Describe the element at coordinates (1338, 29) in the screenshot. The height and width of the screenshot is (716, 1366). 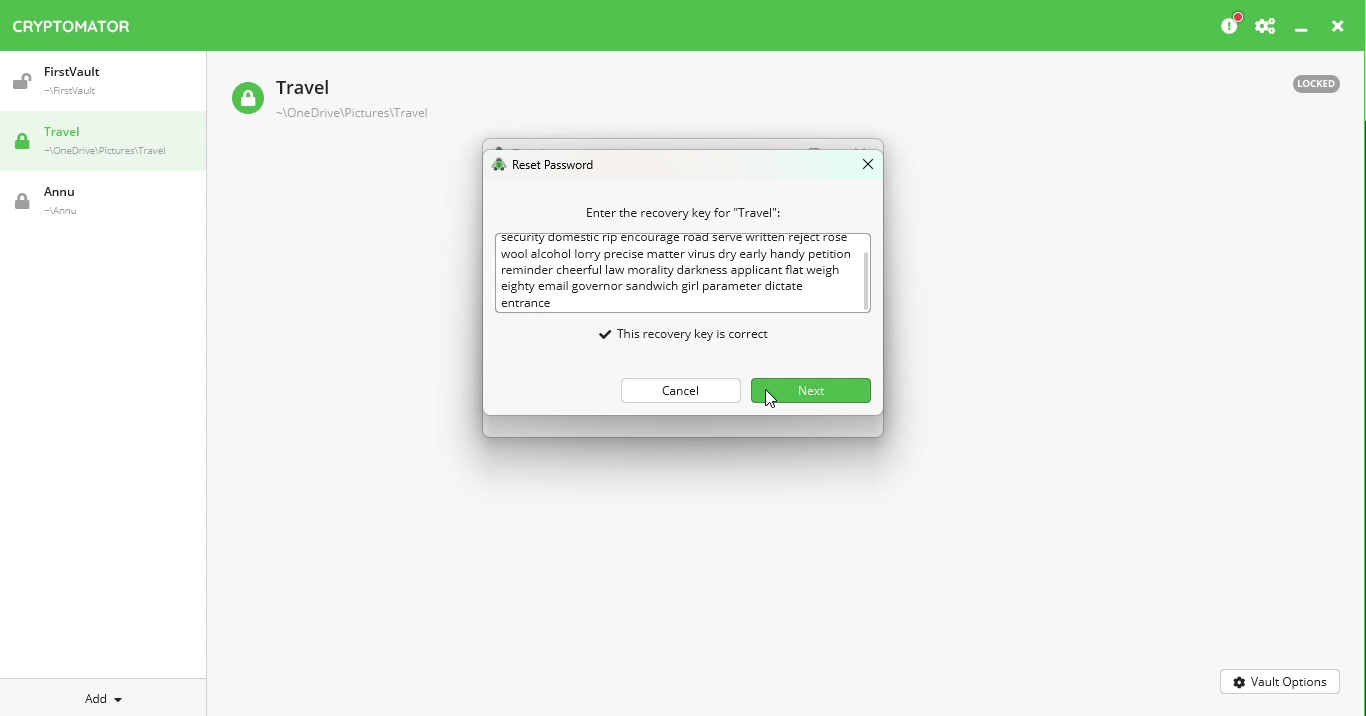
I see `Close` at that location.